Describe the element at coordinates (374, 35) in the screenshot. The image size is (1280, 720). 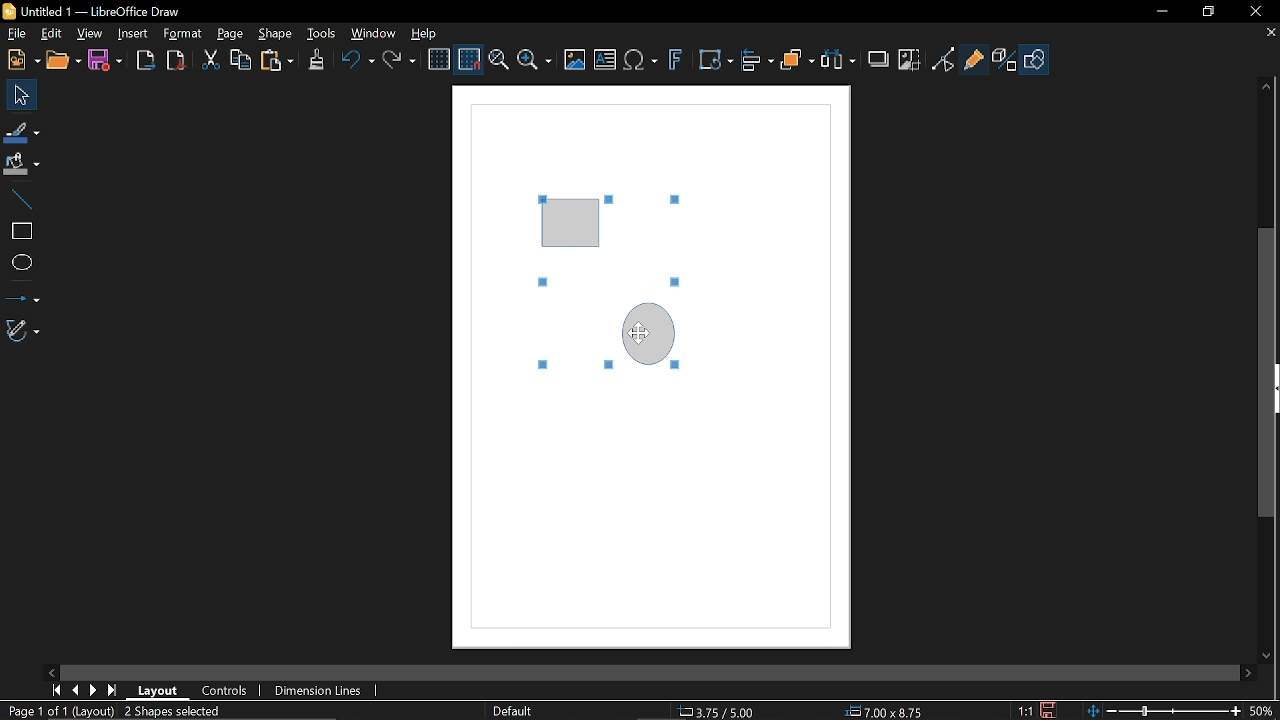
I see `Window` at that location.